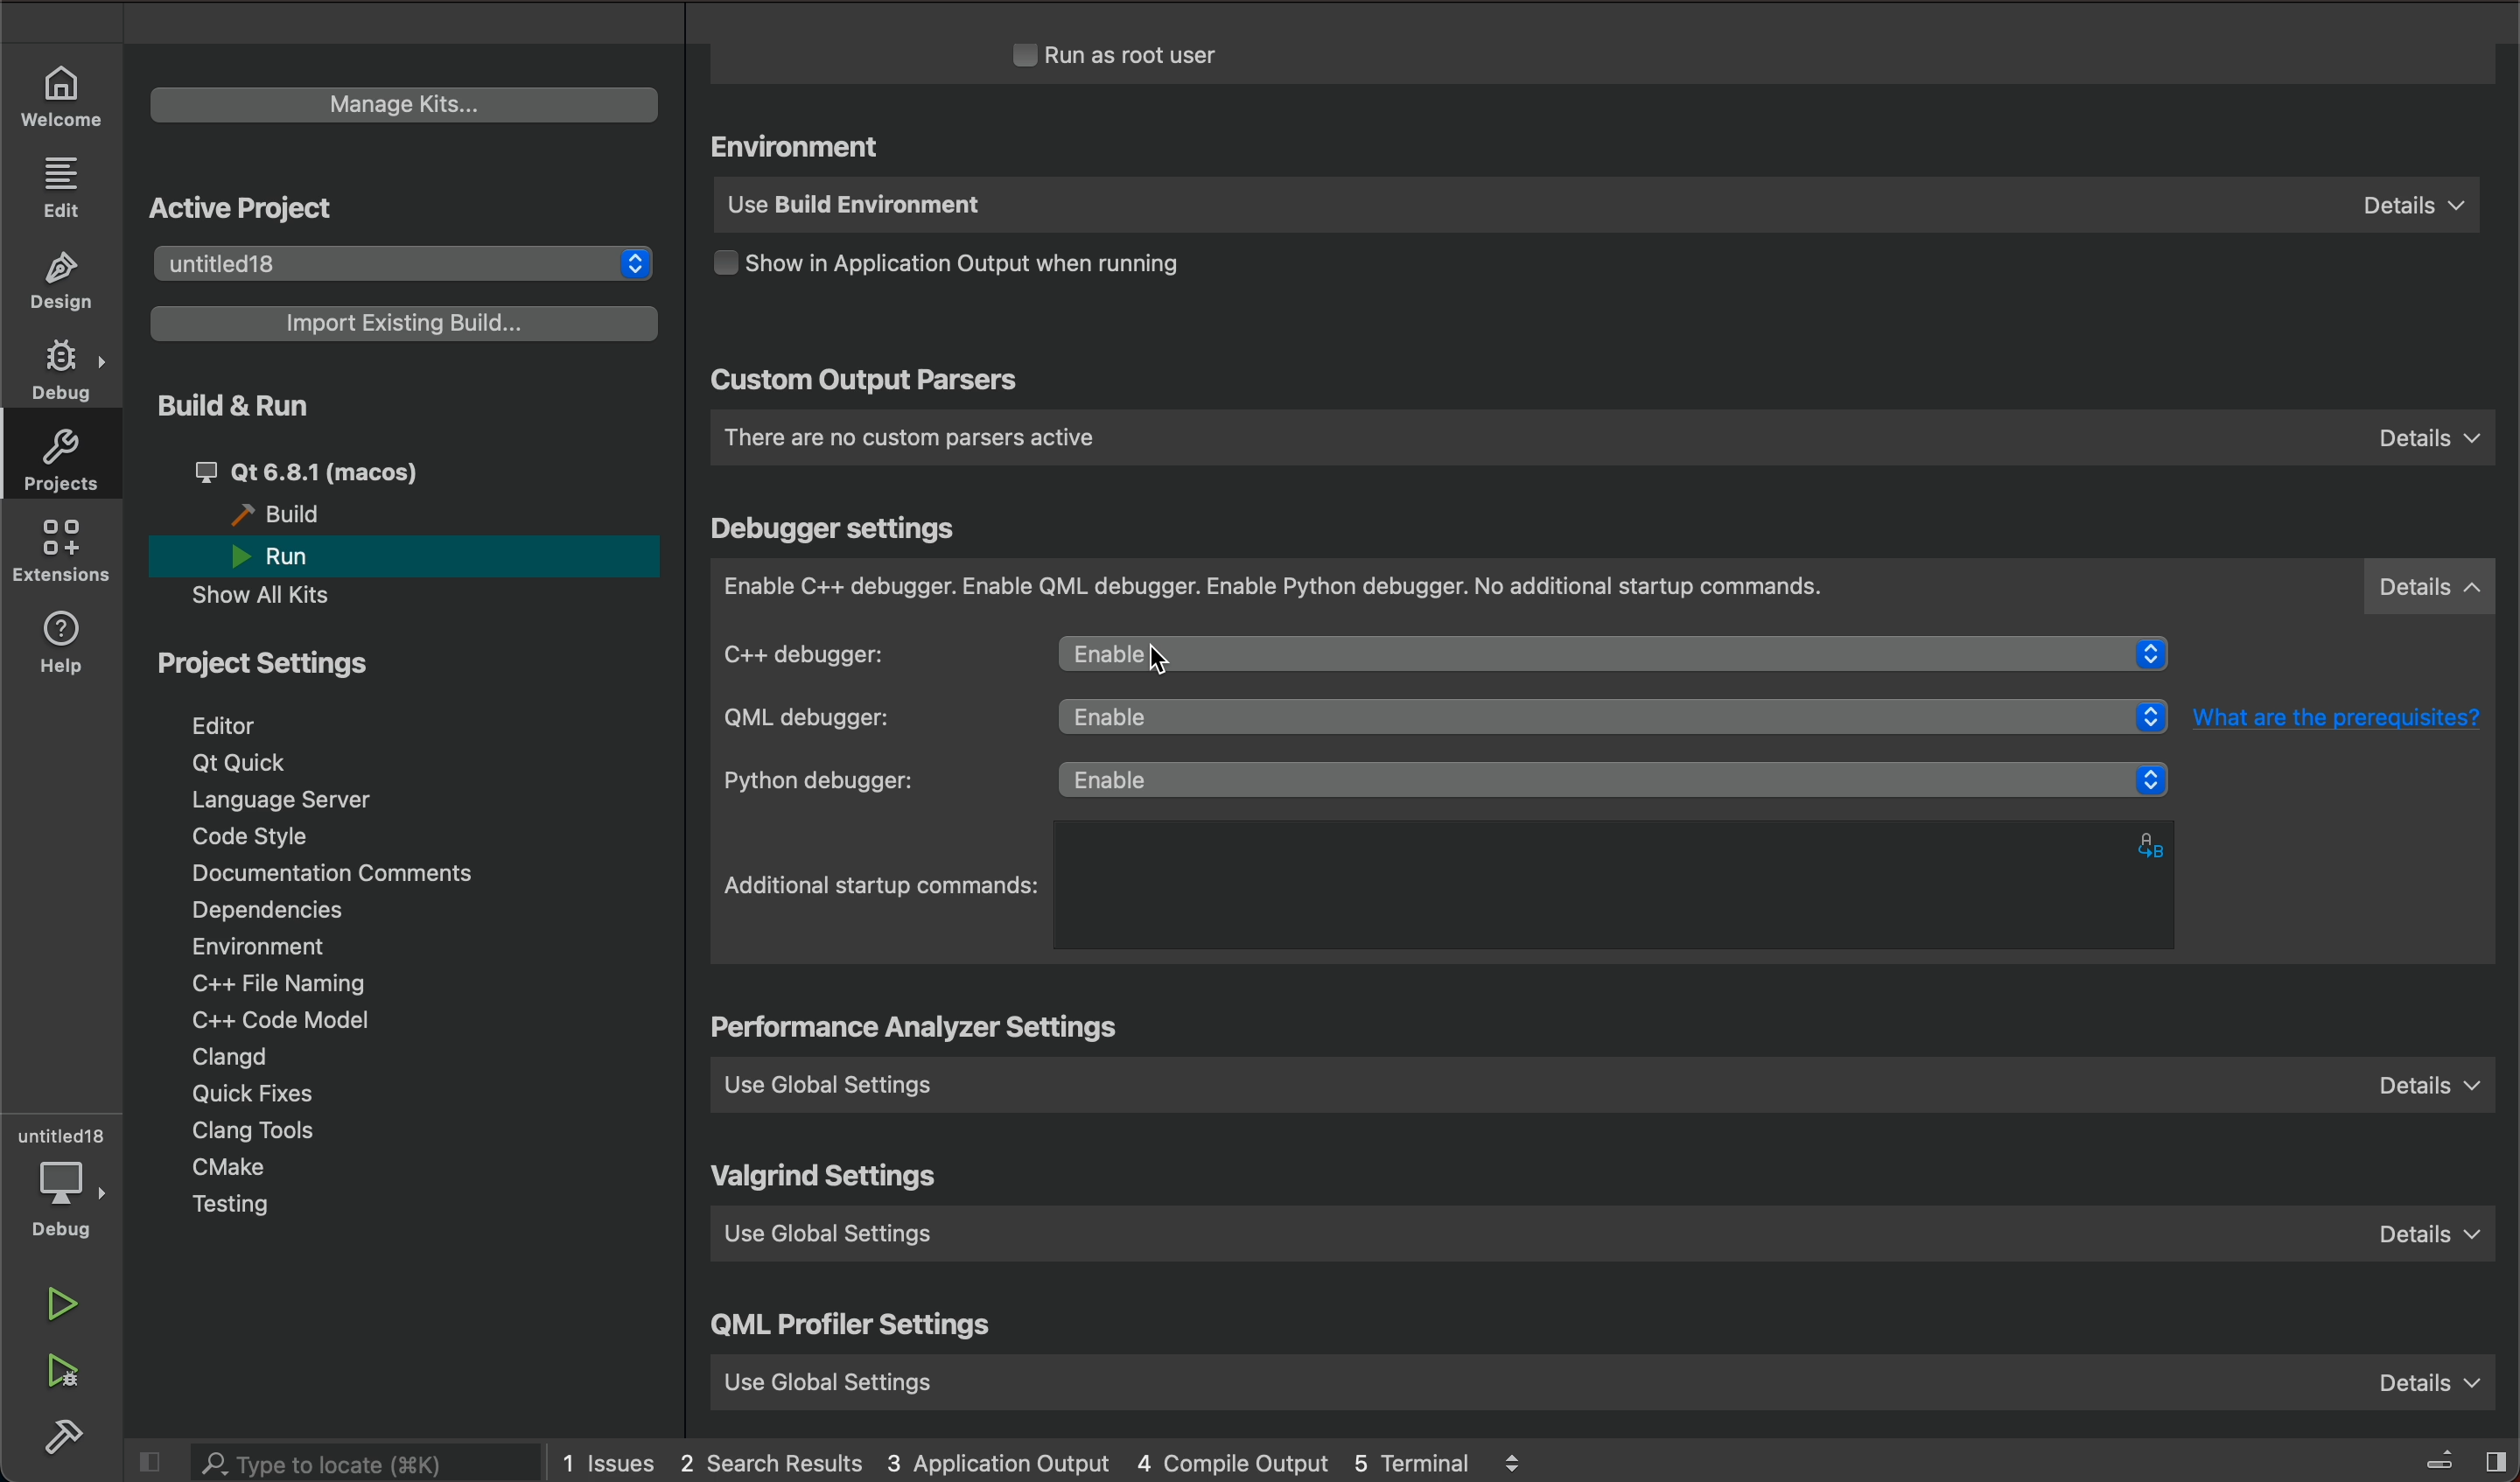 The height and width of the screenshot is (1482, 2520). What do you see at coordinates (158, 1462) in the screenshot?
I see `close slidebar` at bounding box center [158, 1462].